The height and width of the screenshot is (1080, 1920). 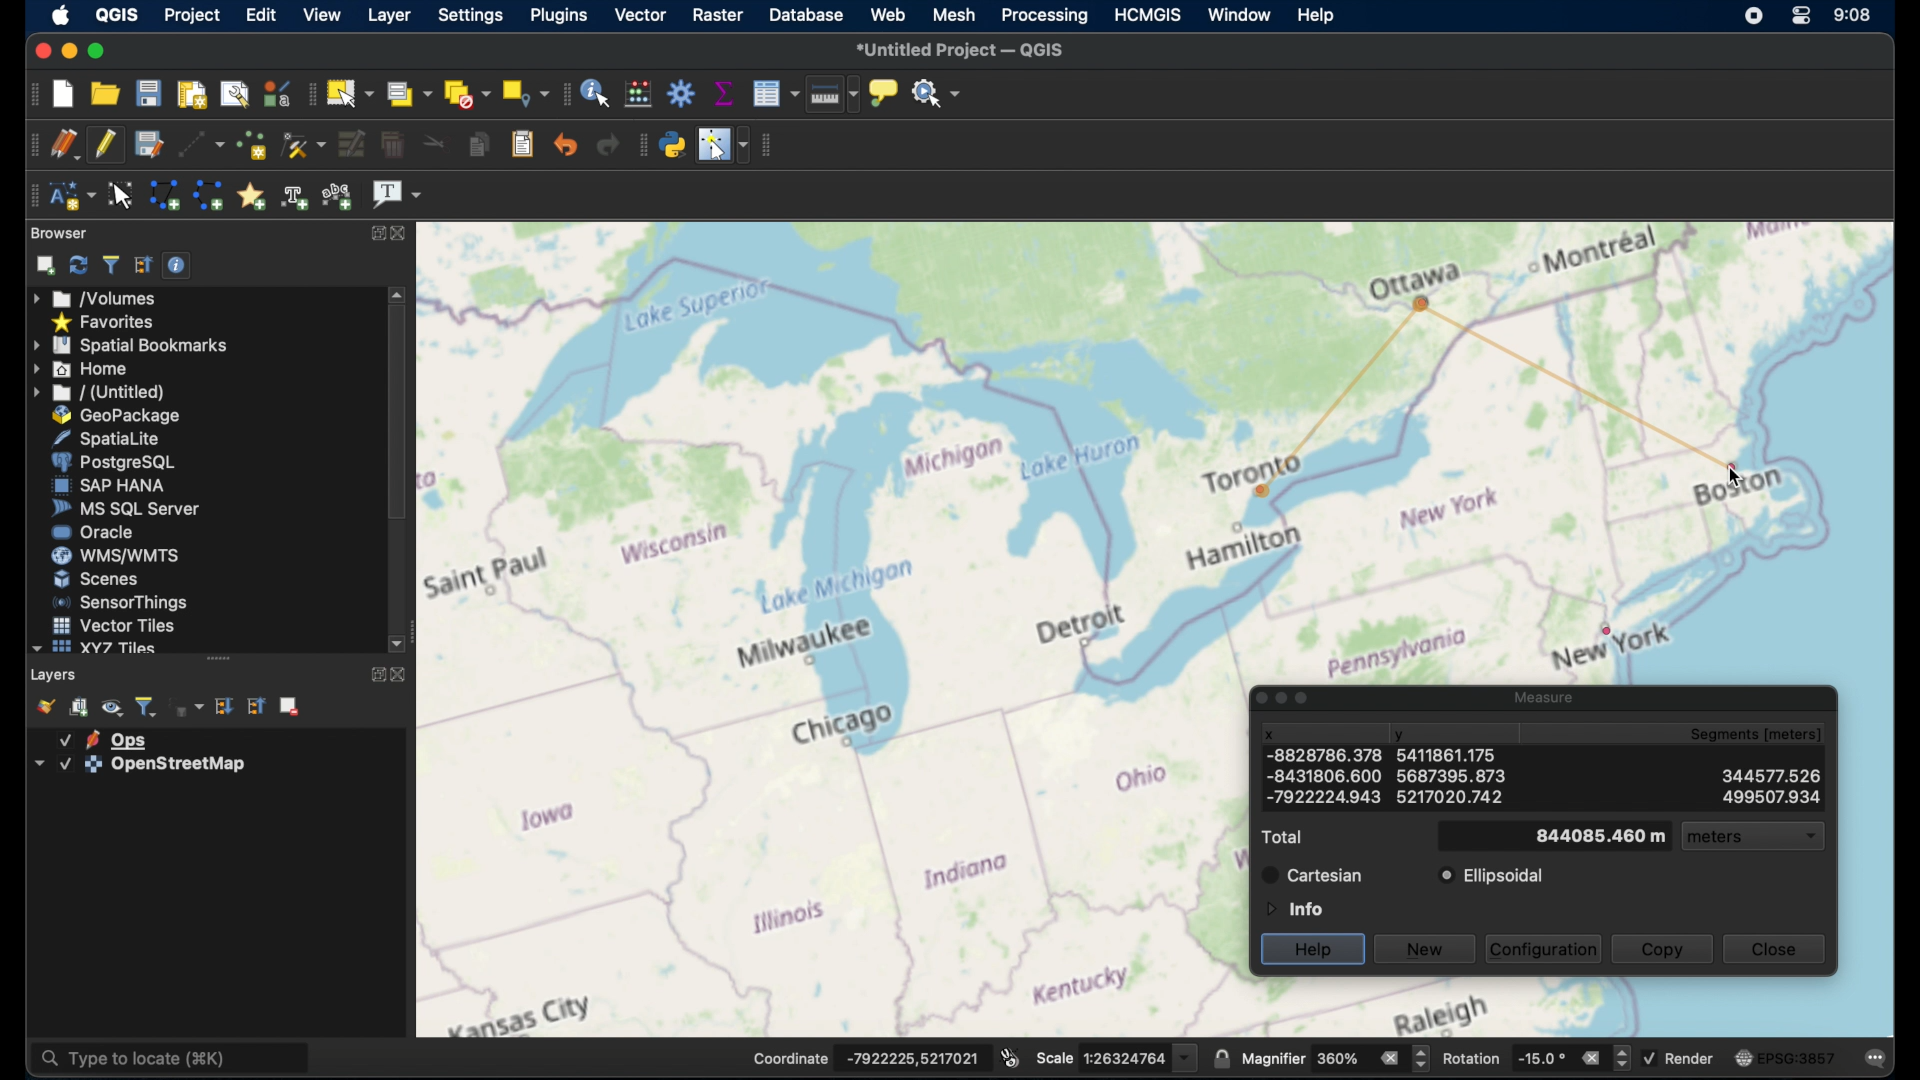 What do you see at coordinates (164, 196) in the screenshot?
I see `create polygon annotation` at bounding box center [164, 196].